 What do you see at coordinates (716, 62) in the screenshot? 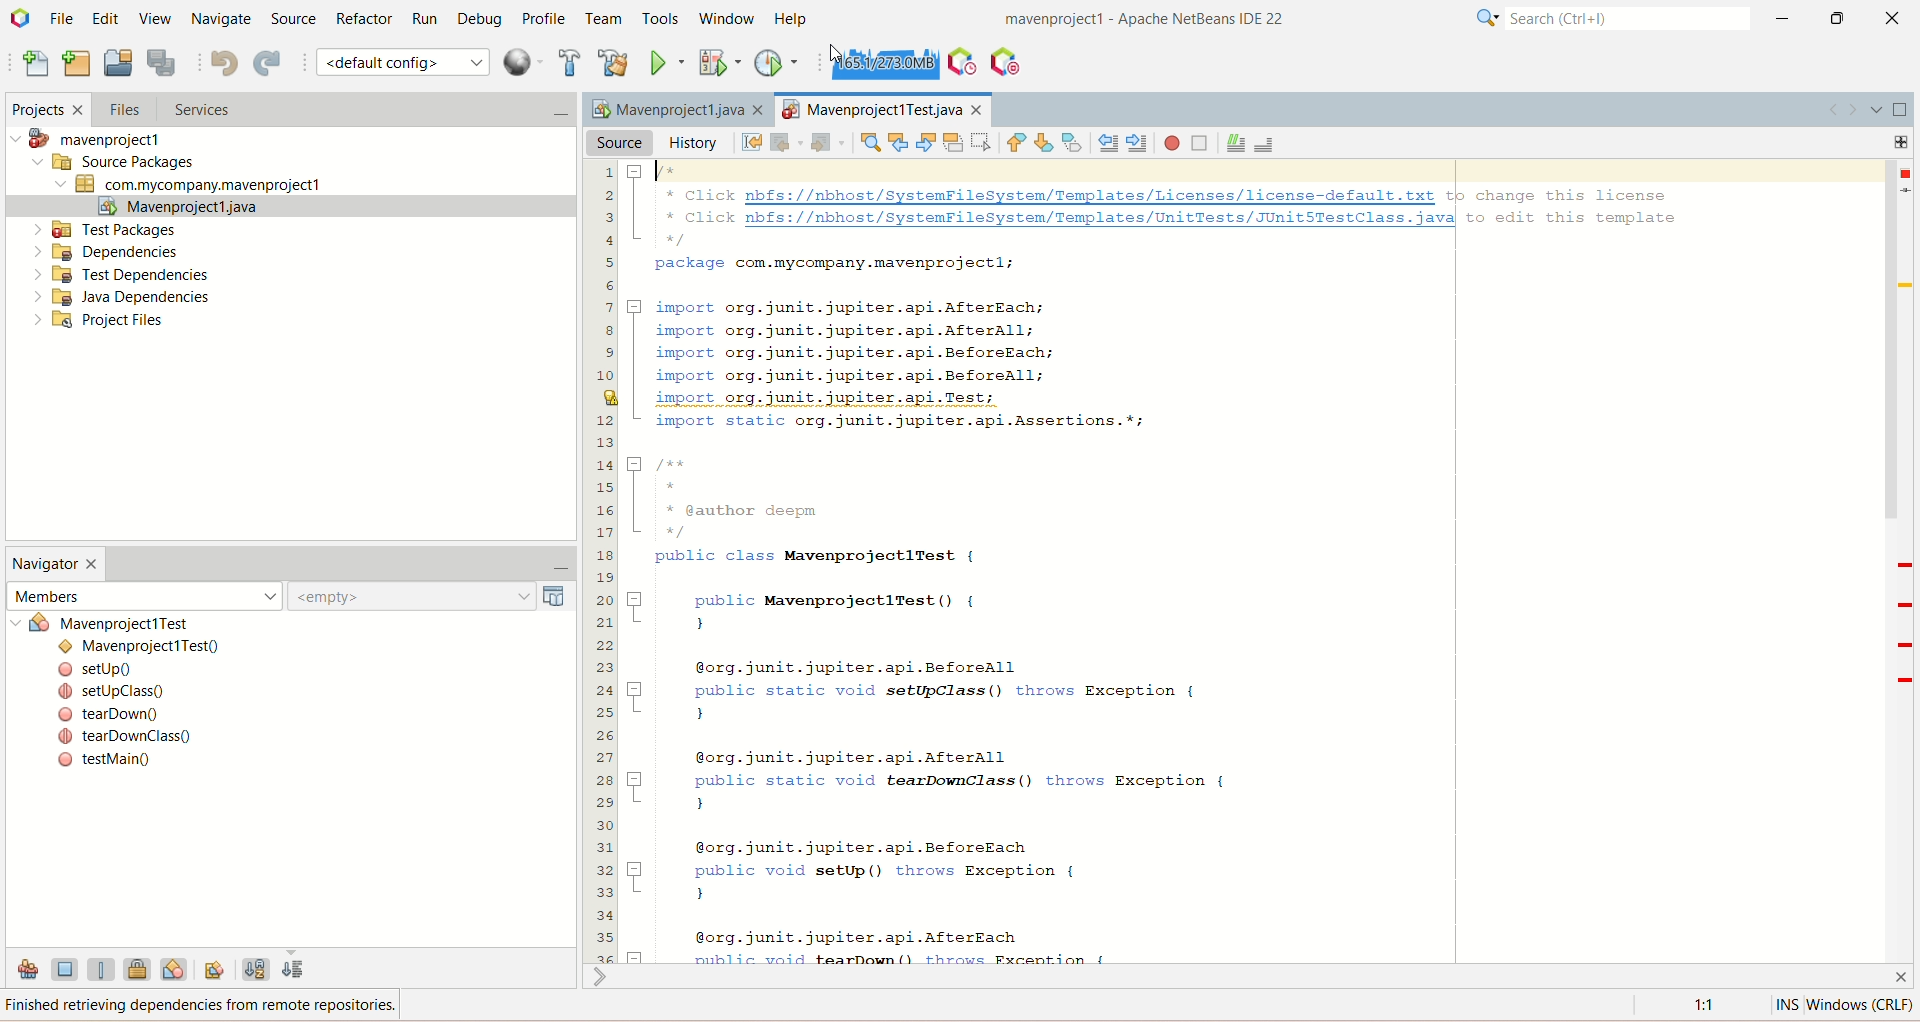
I see `debug project` at bounding box center [716, 62].